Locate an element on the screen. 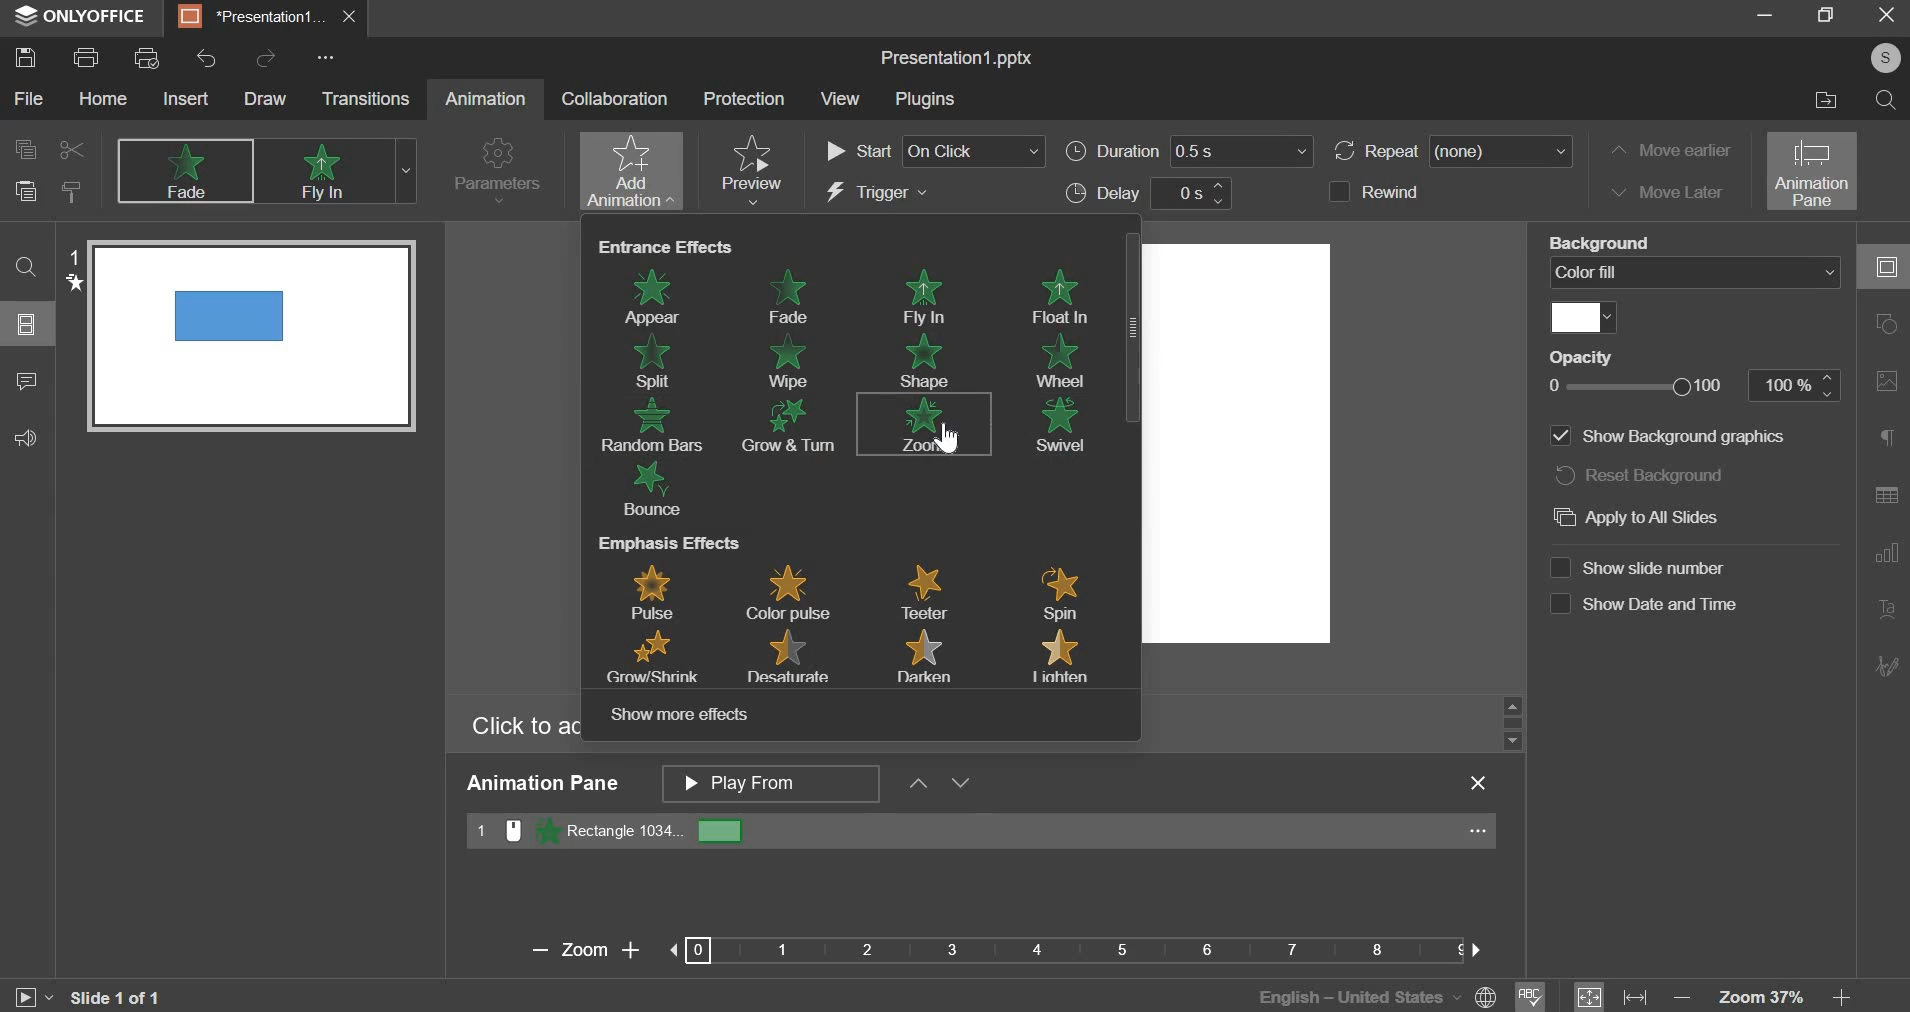 The width and height of the screenshot is (1910, 1012). Zoom Out is located at coordinates (536, 950).